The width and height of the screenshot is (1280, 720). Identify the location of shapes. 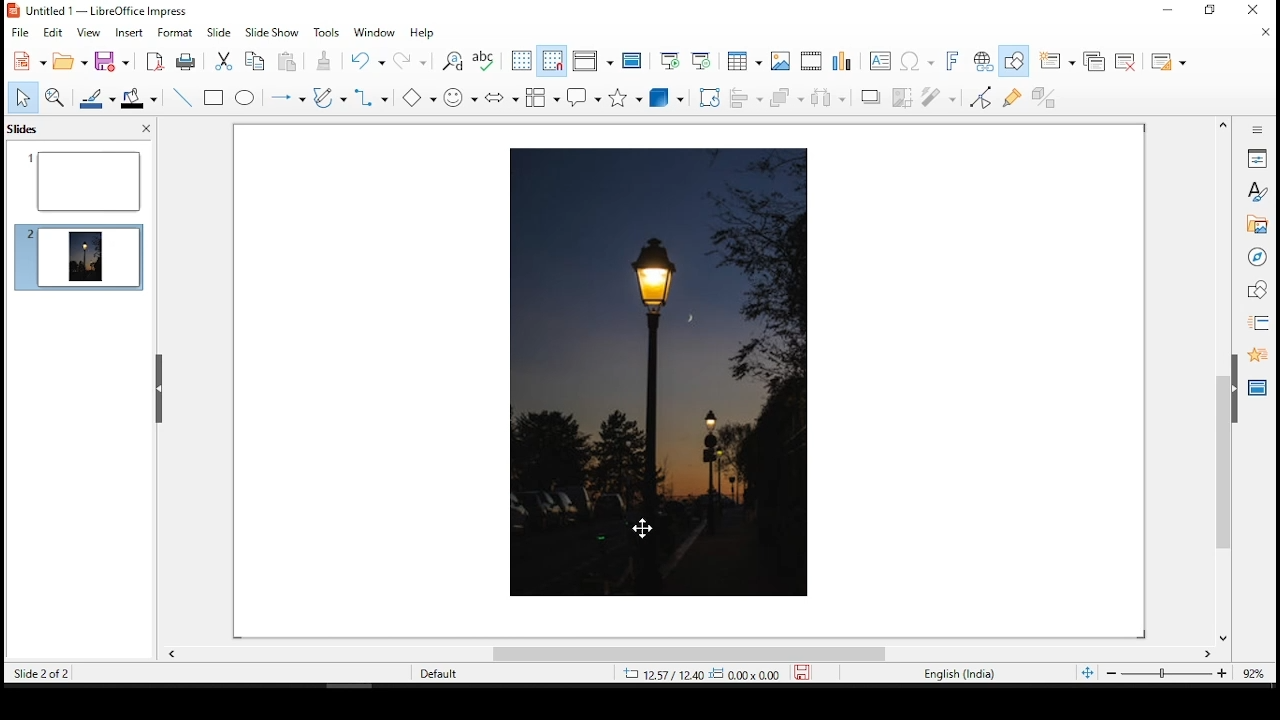
(1259, 293).